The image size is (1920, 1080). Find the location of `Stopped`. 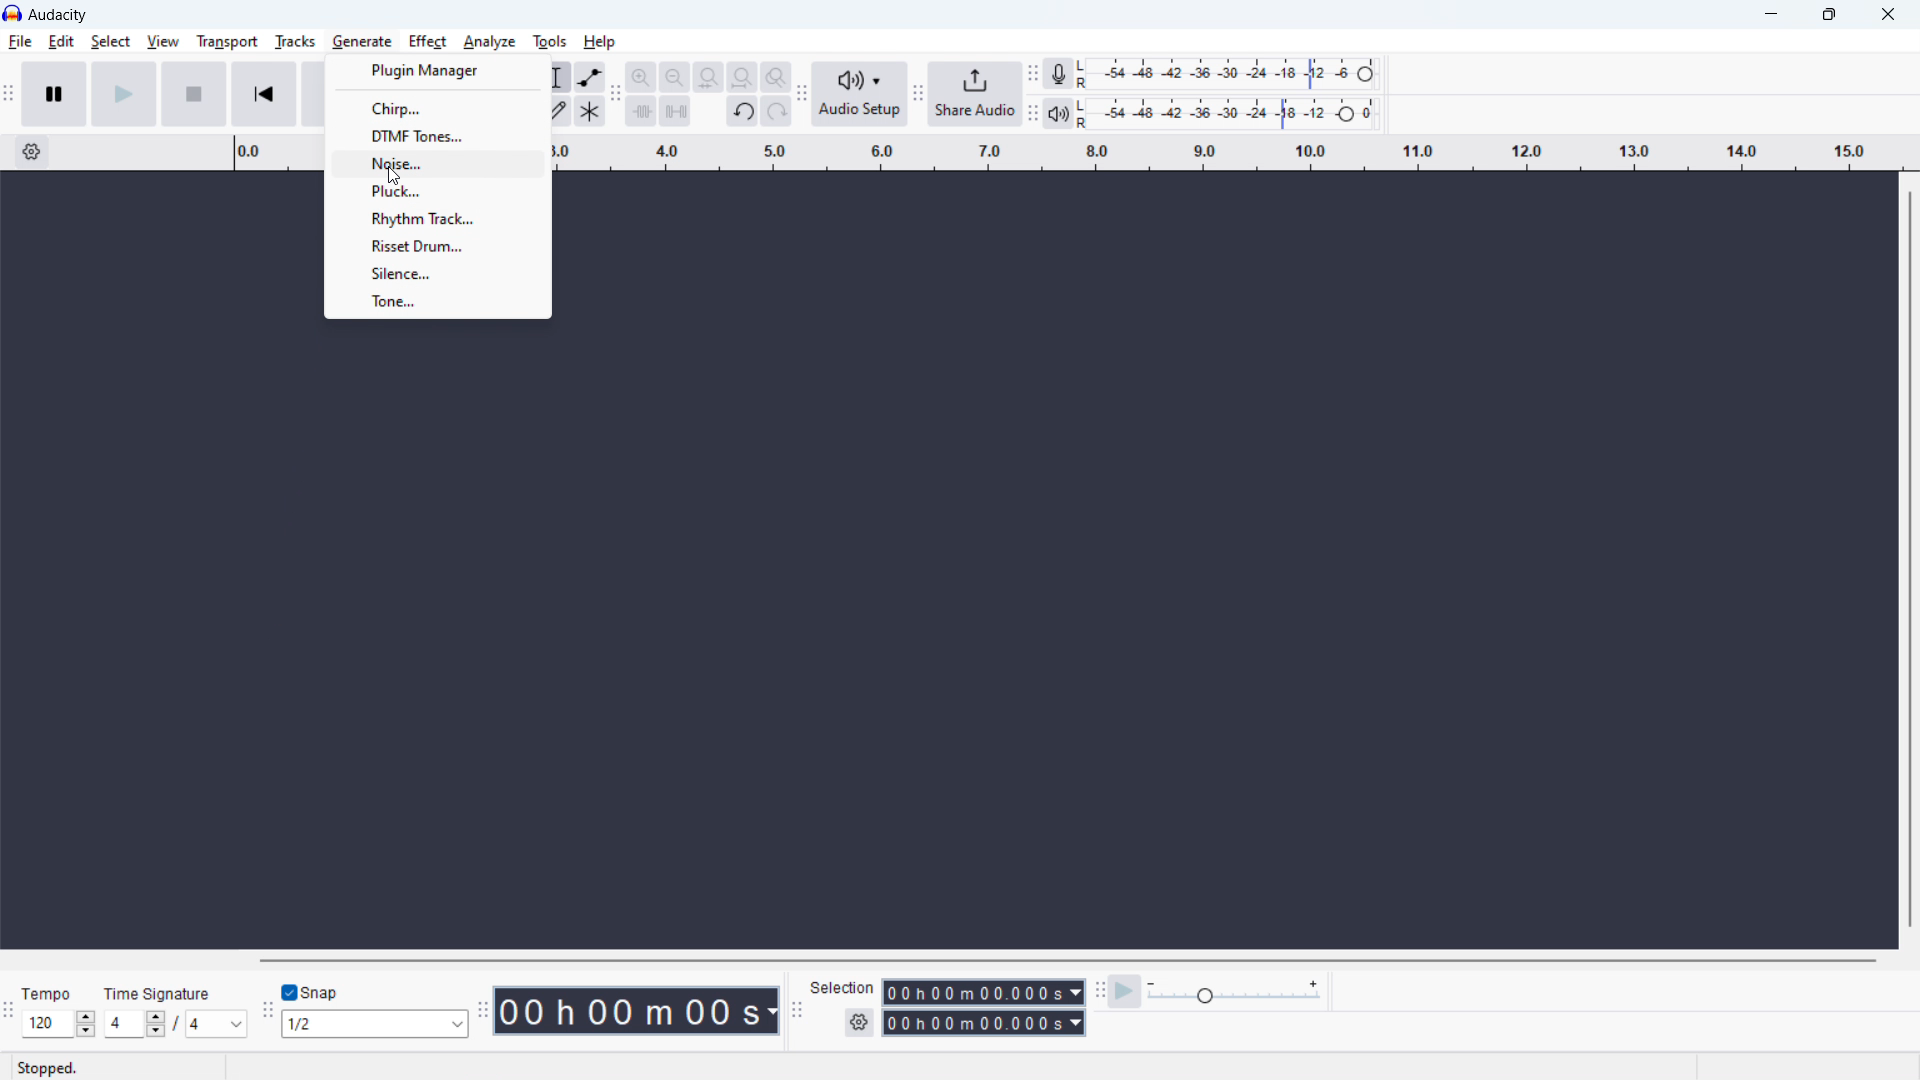

Stopped is located at coordinates (48, 1067).